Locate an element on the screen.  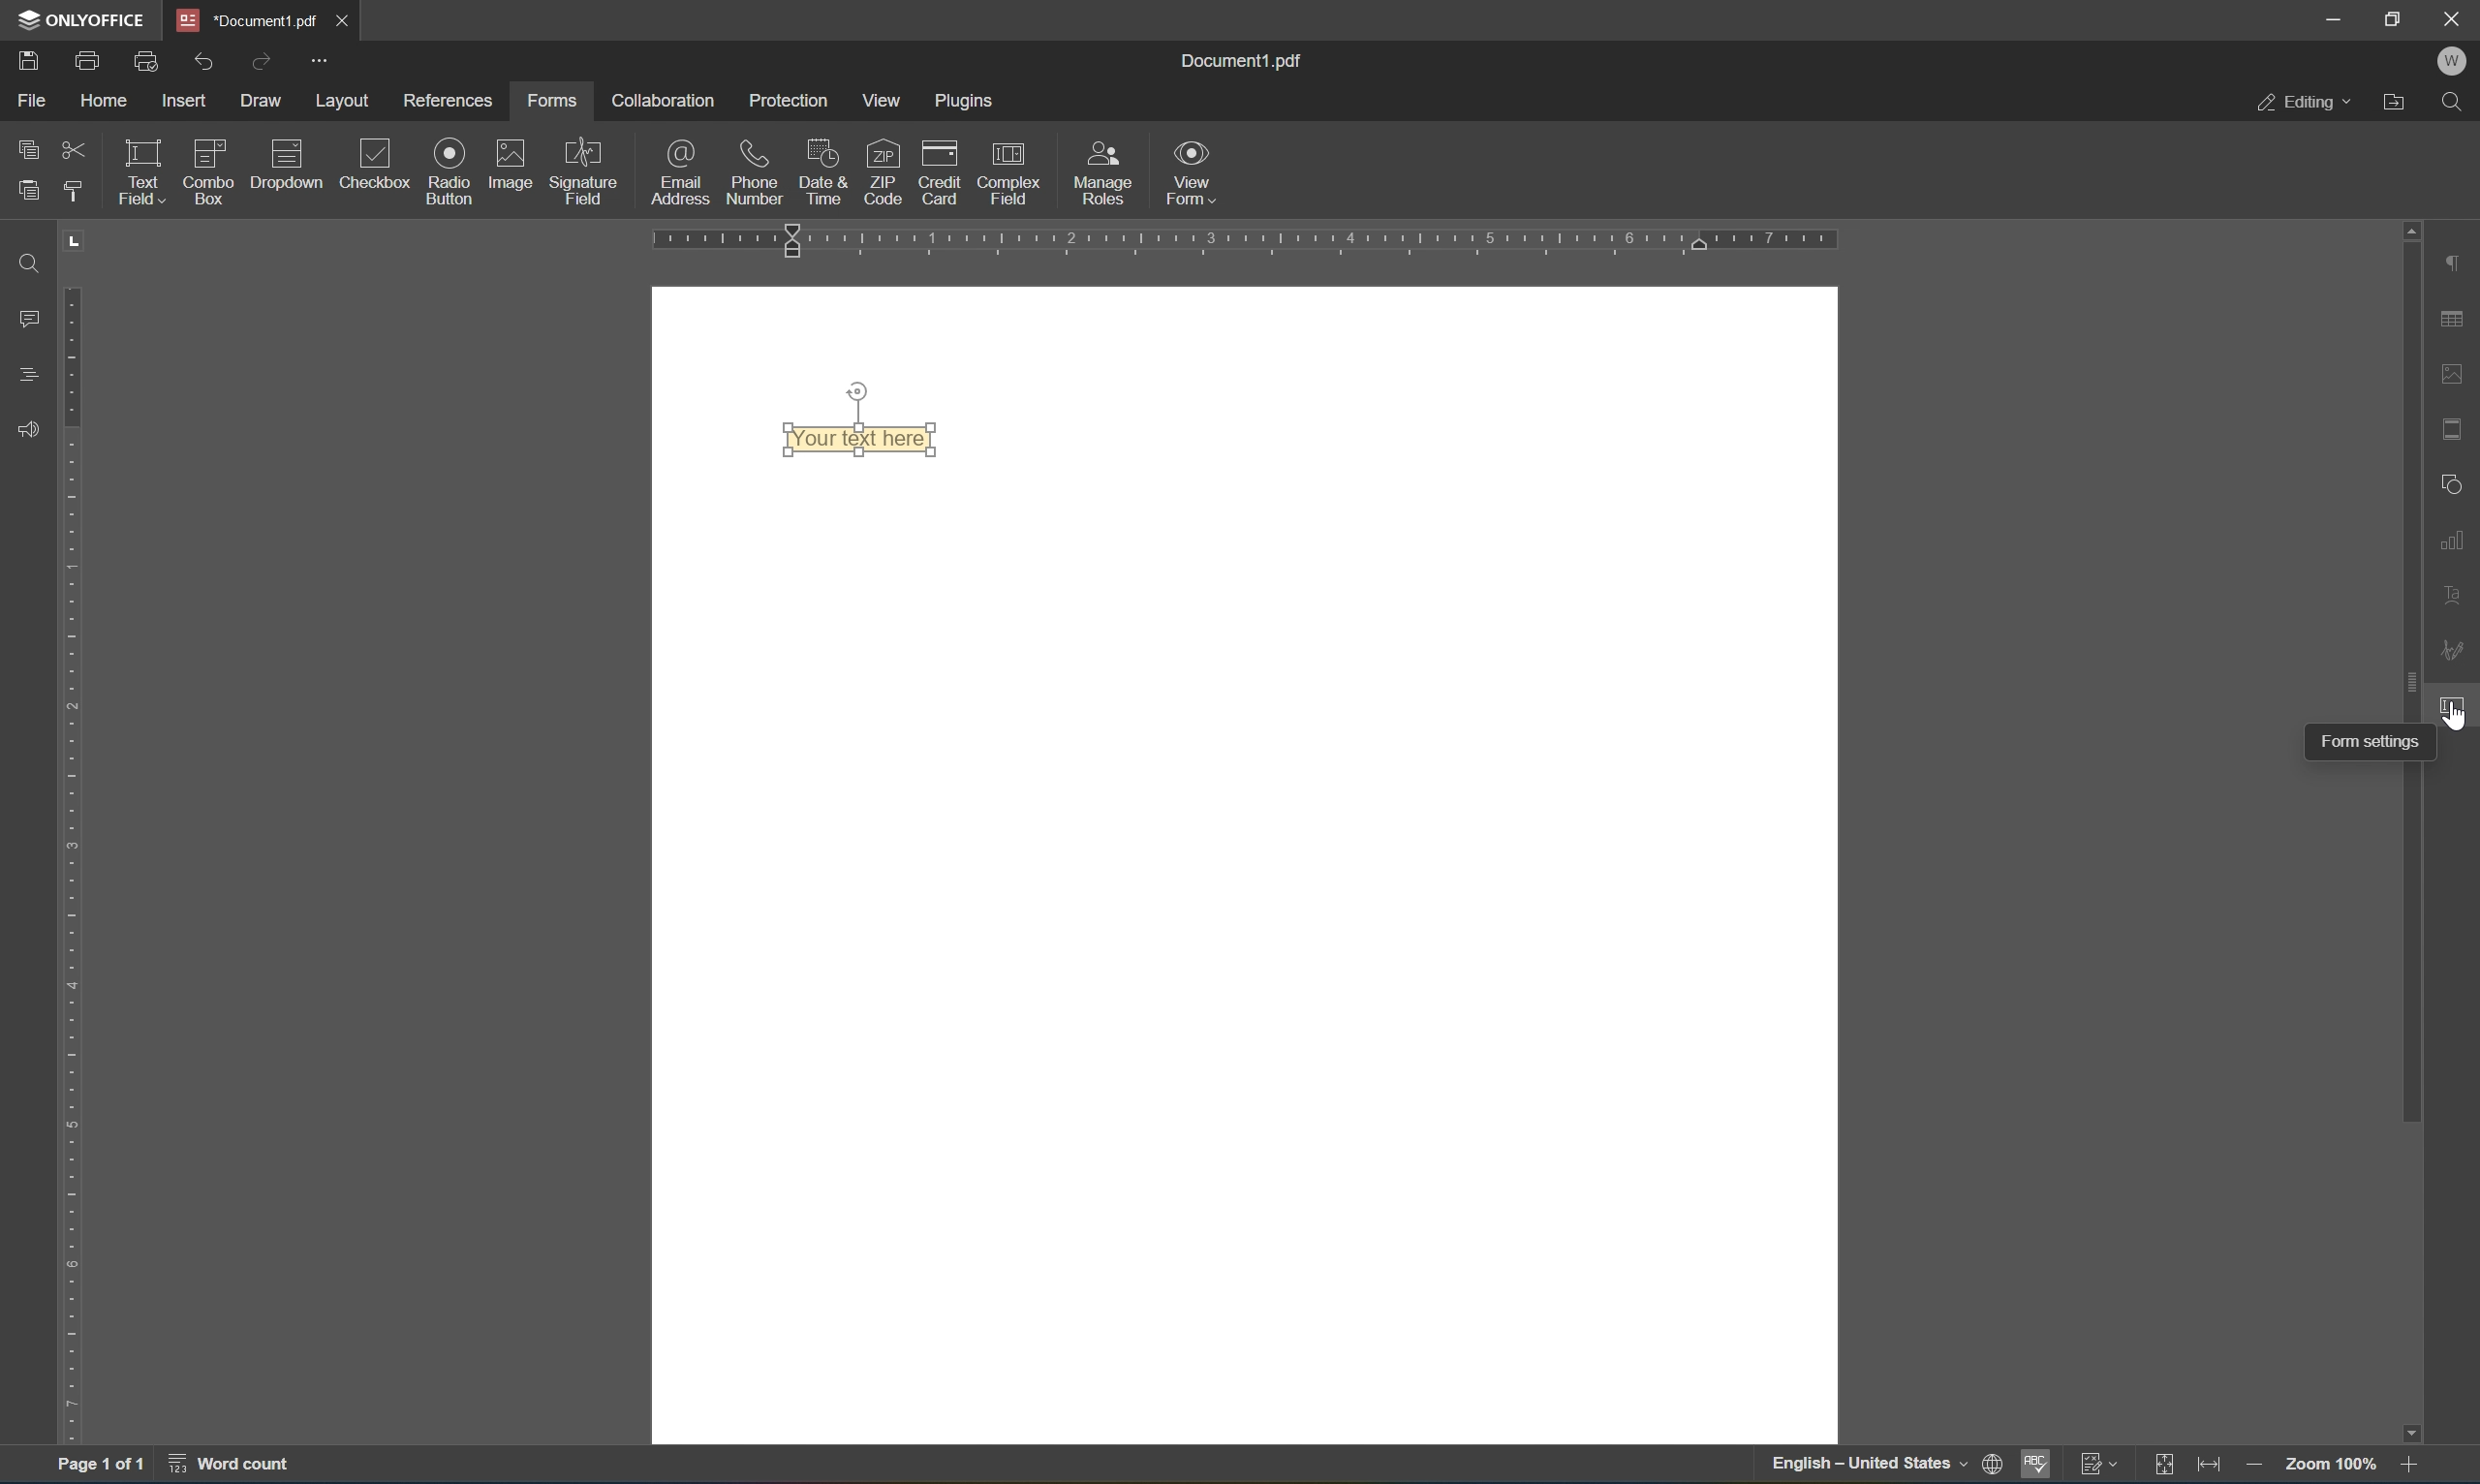
Your text here is located at coordinates (864, 443).